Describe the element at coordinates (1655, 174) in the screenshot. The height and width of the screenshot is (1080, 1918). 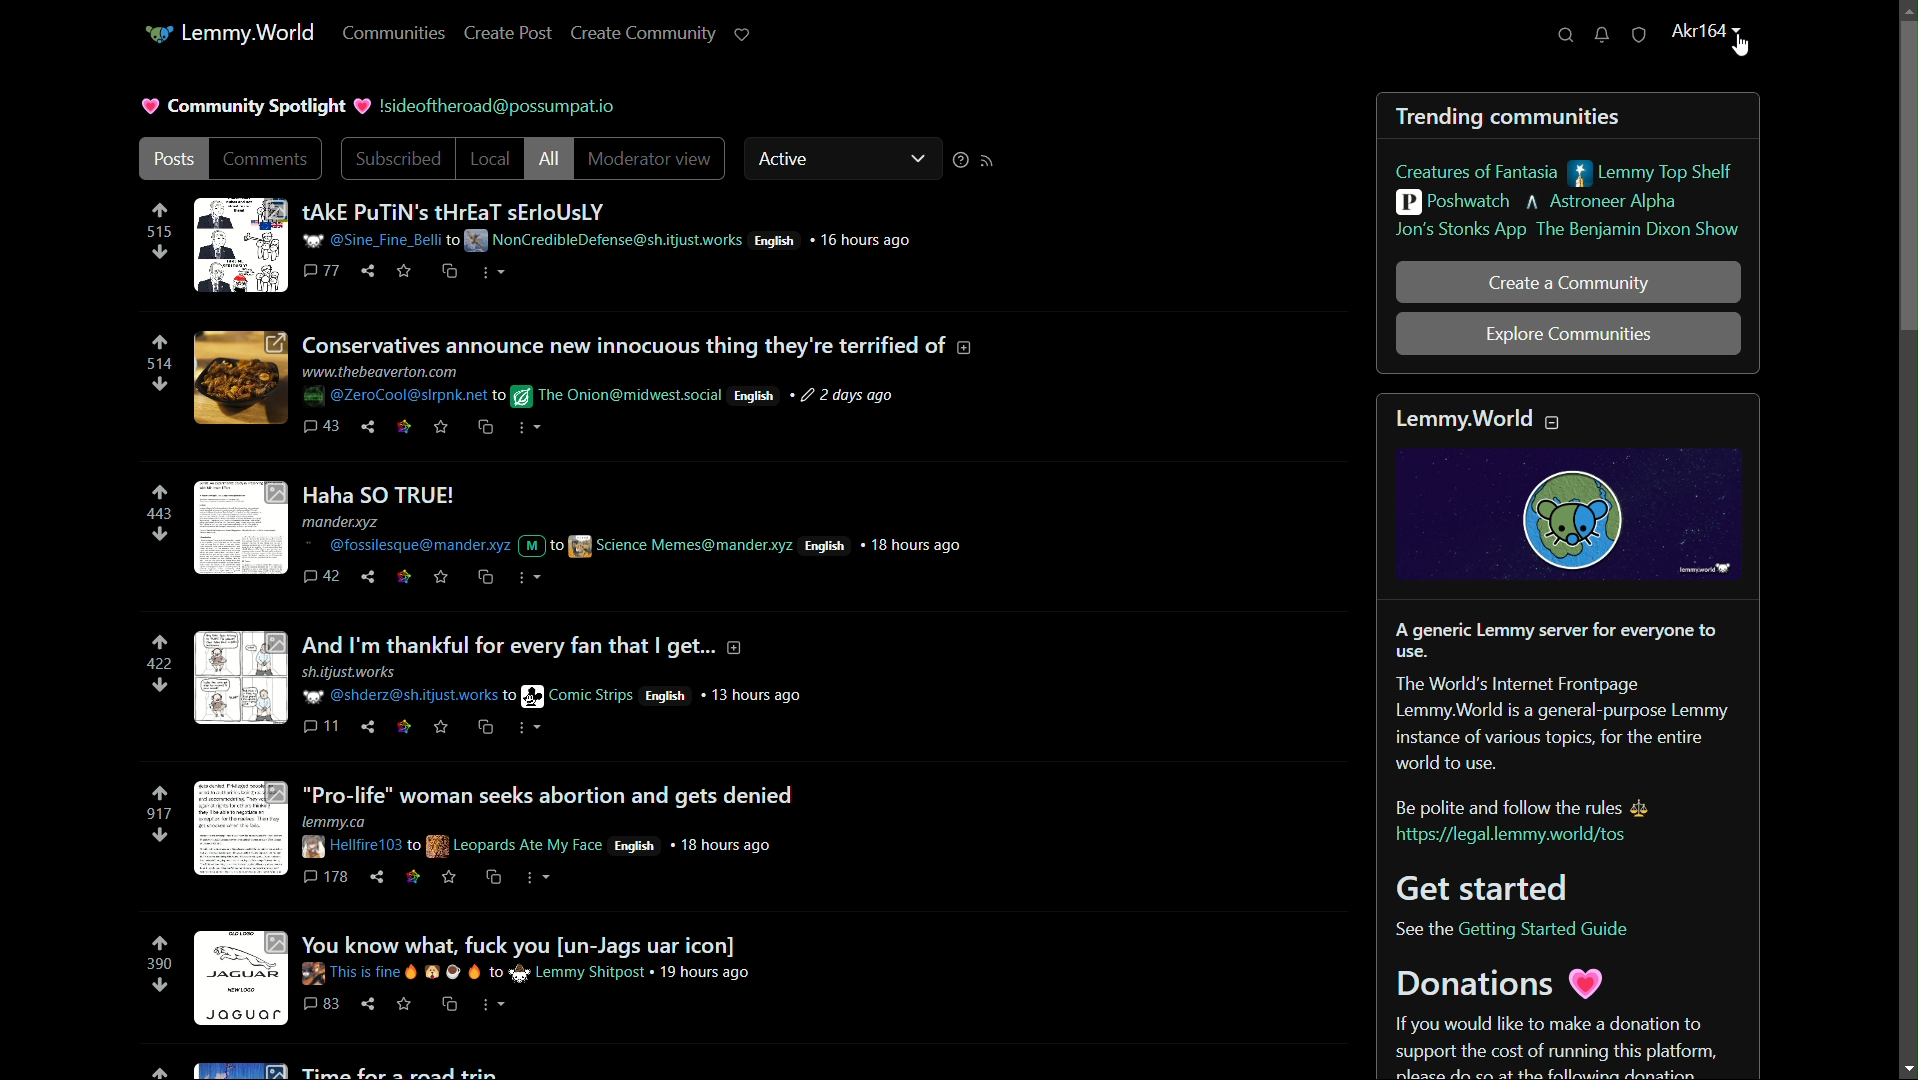
I see `lemmy top shelf` at that location.